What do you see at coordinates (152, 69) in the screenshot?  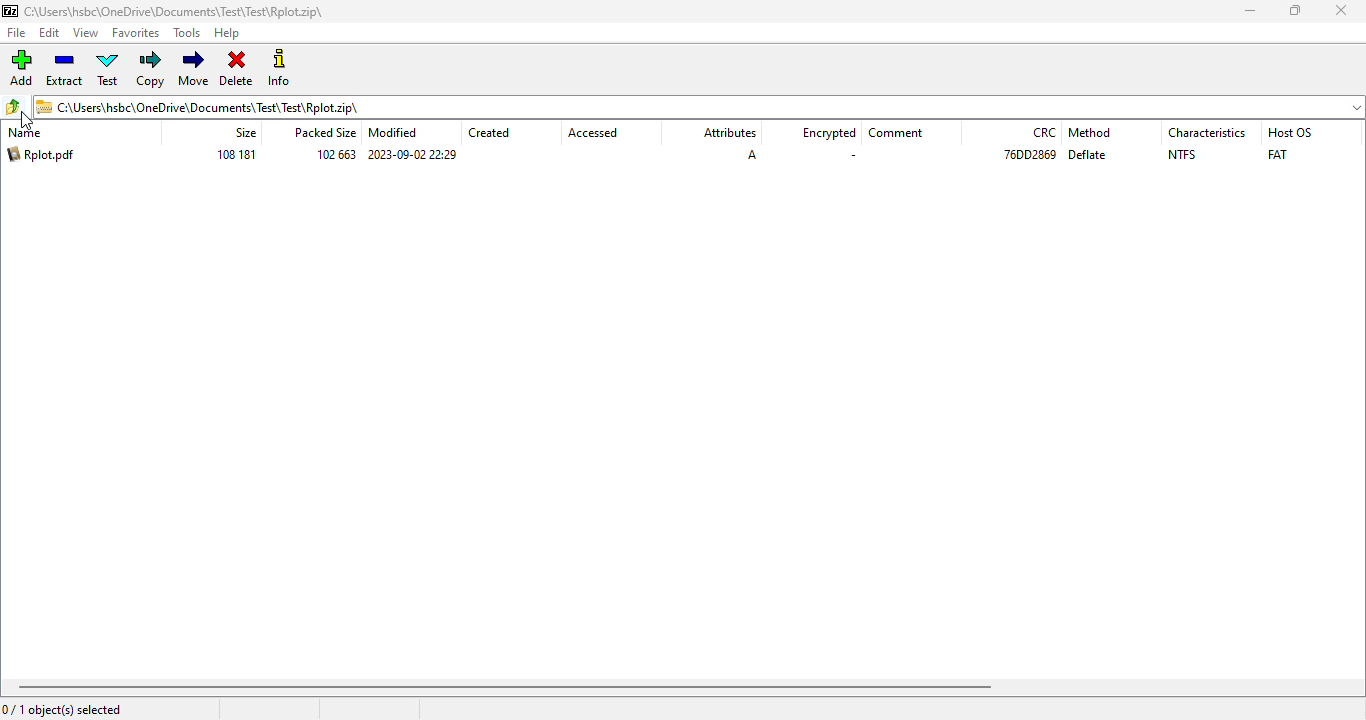 I see `copy` at bounding box center [152, 69].